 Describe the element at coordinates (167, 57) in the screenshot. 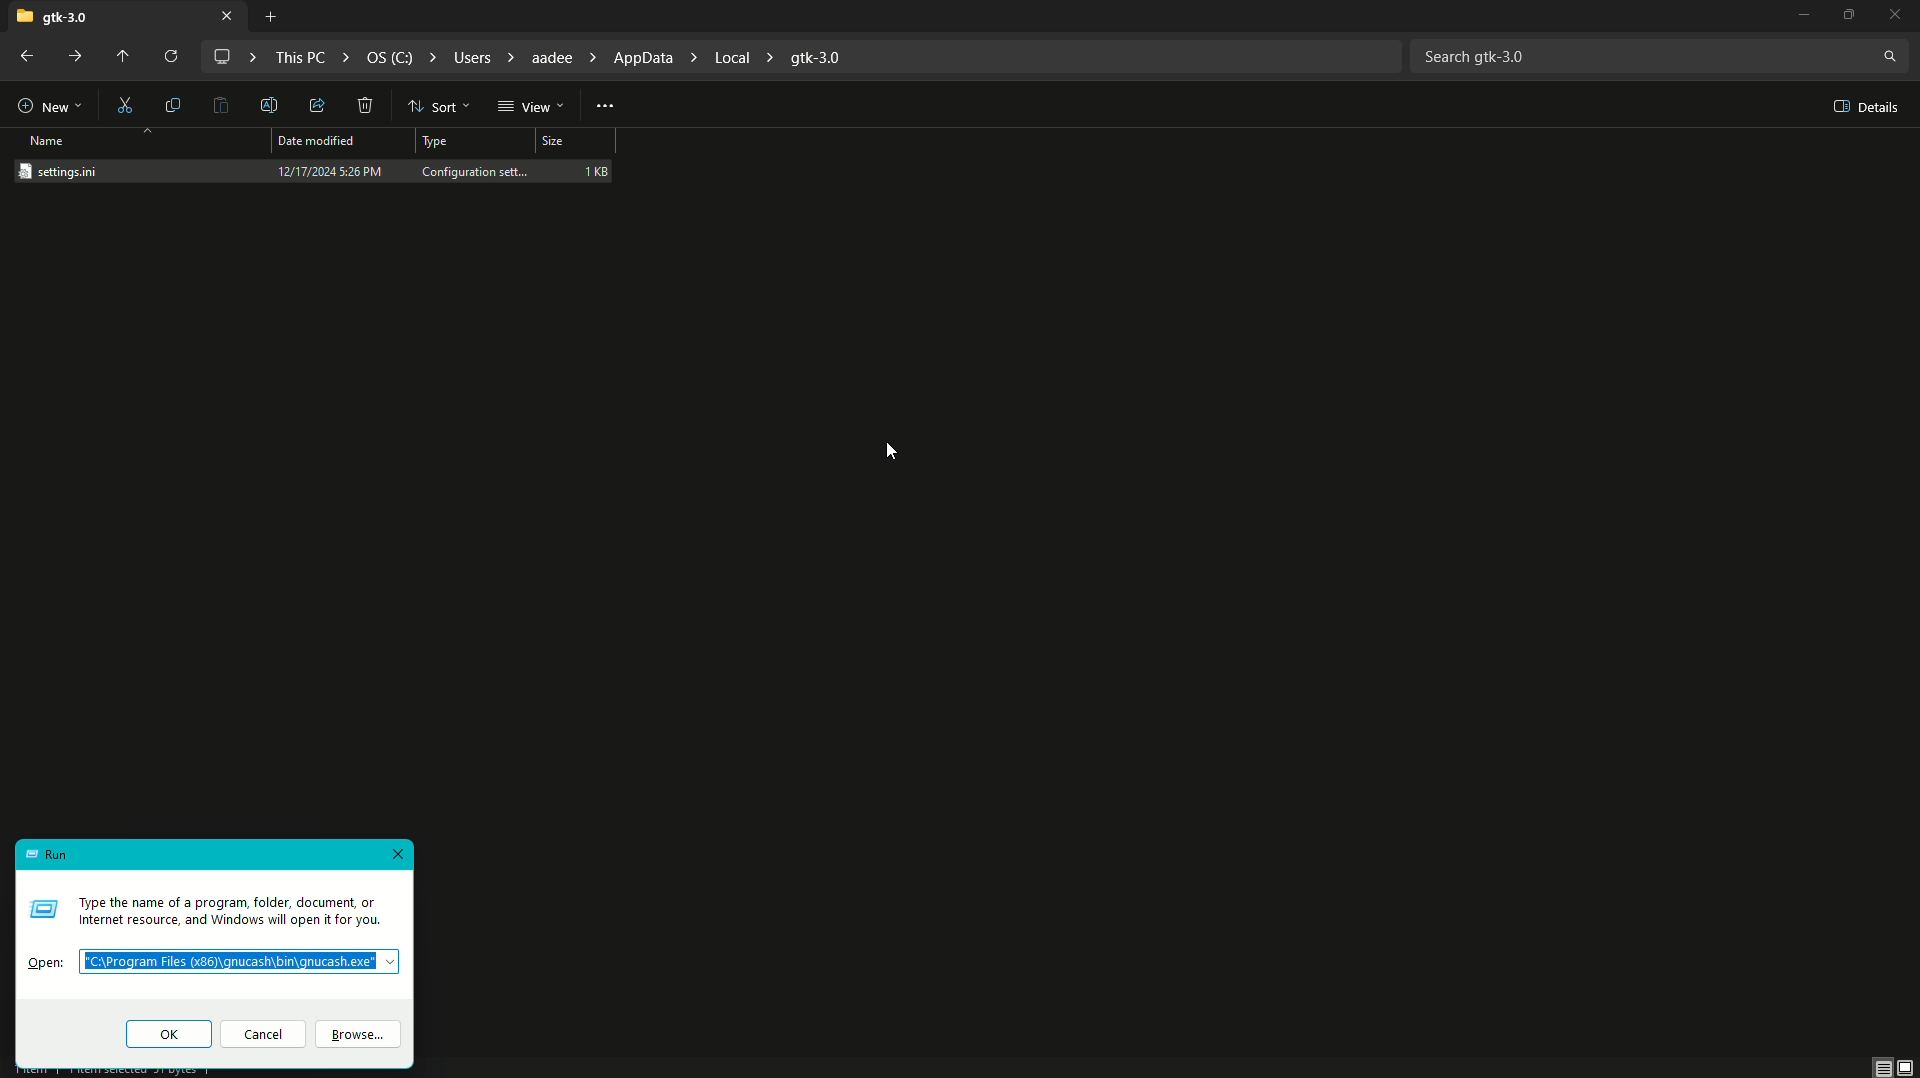

I see `Reload` at that location.